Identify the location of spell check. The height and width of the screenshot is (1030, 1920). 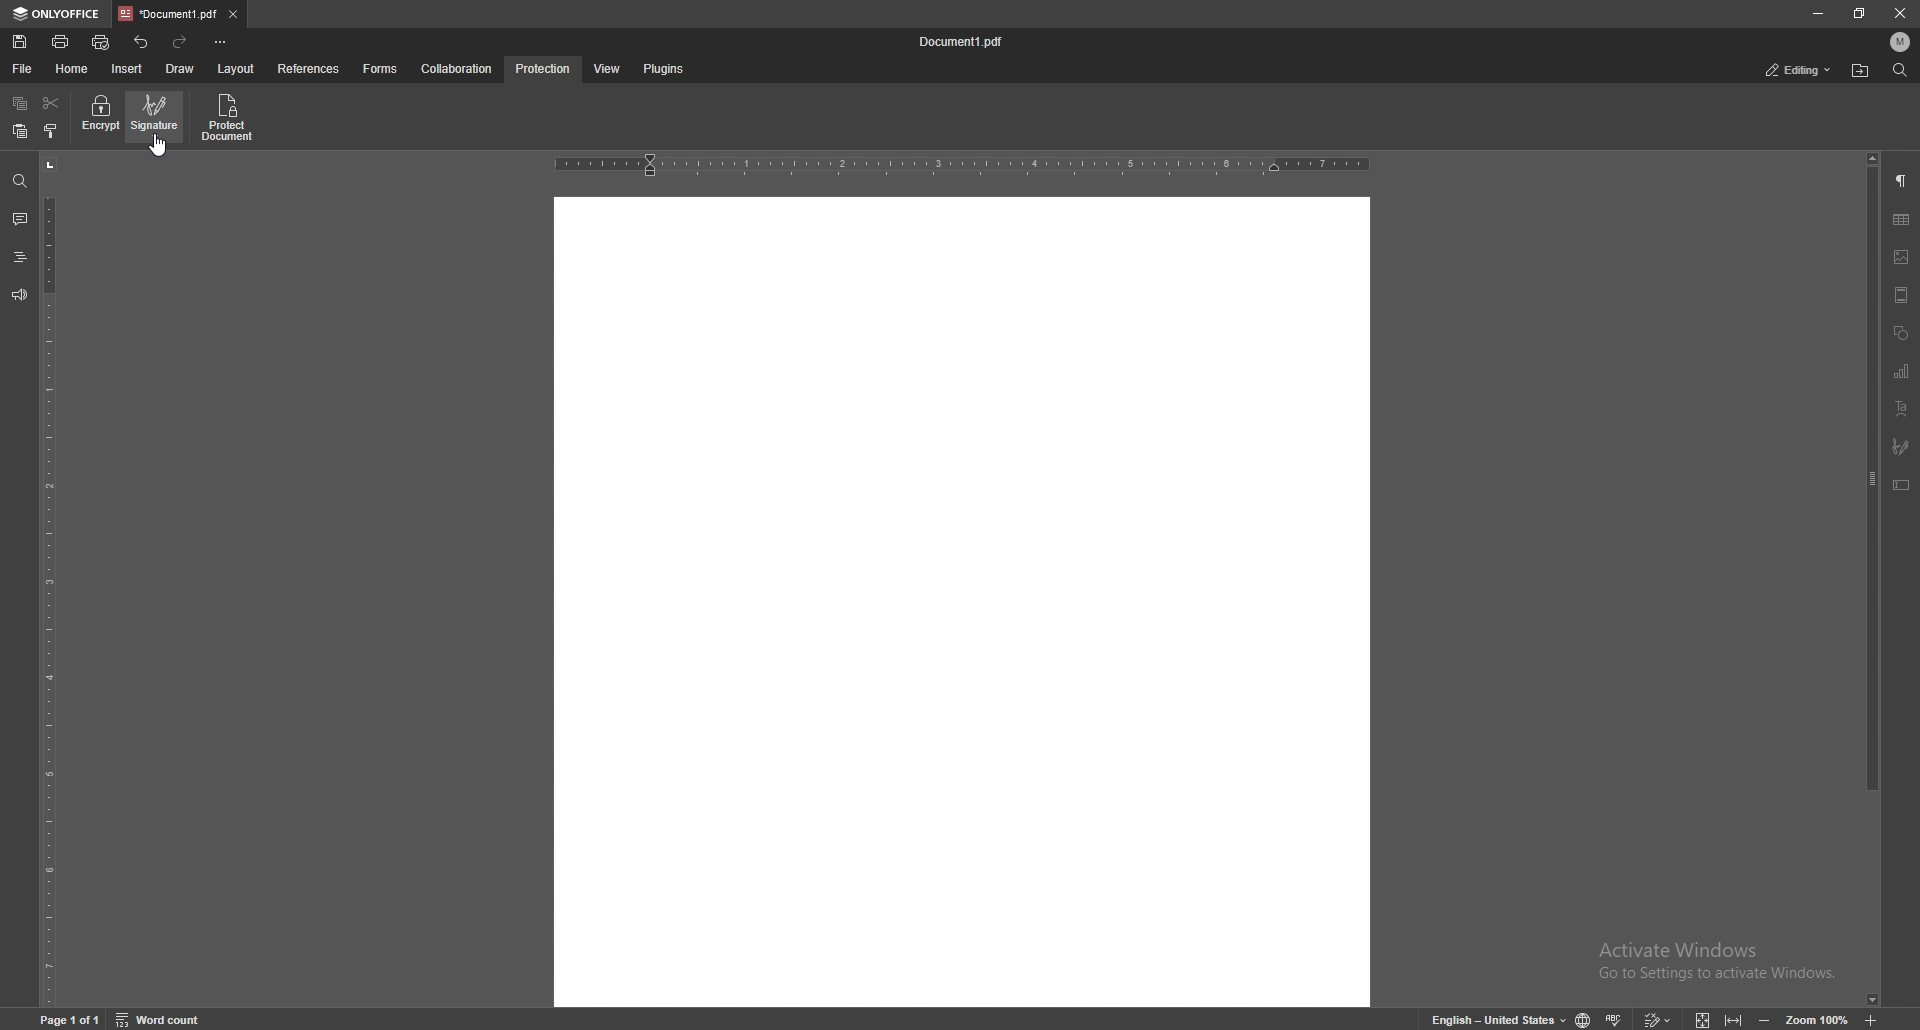
(1616, 1015).